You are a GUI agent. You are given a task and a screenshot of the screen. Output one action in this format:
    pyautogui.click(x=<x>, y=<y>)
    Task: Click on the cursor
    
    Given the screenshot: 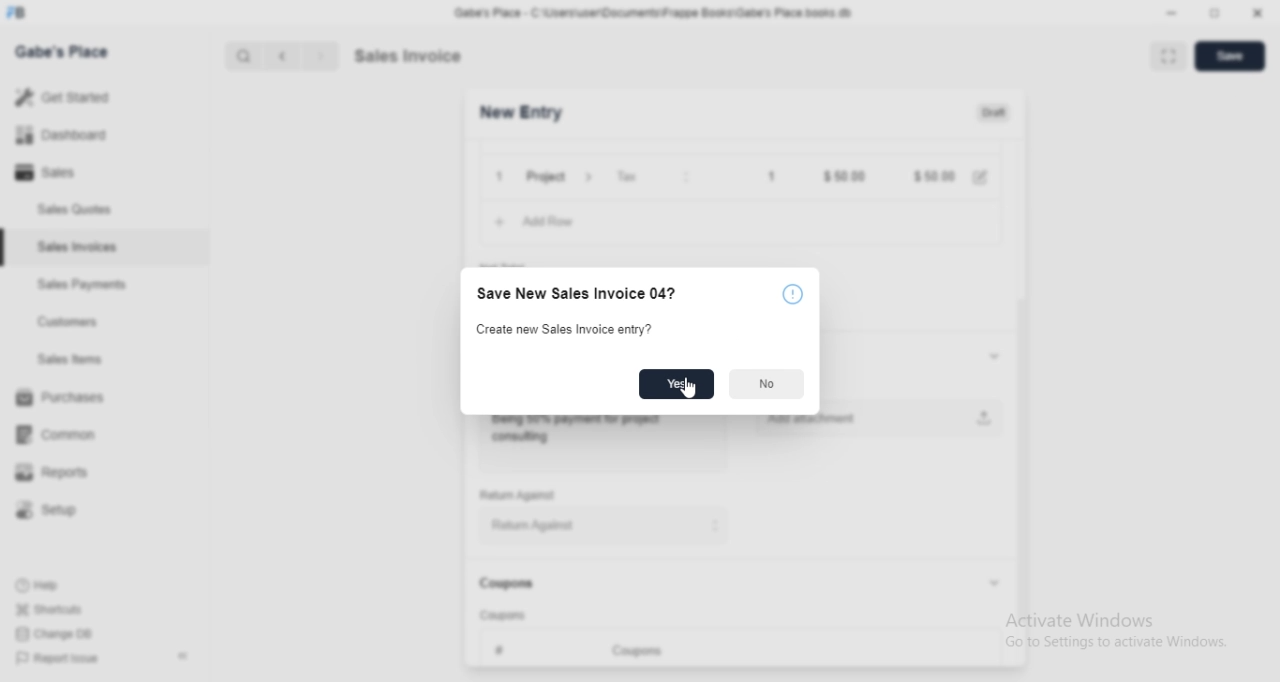 What is the action you would take?
    pyautogui.click(x=689, y=391)
    